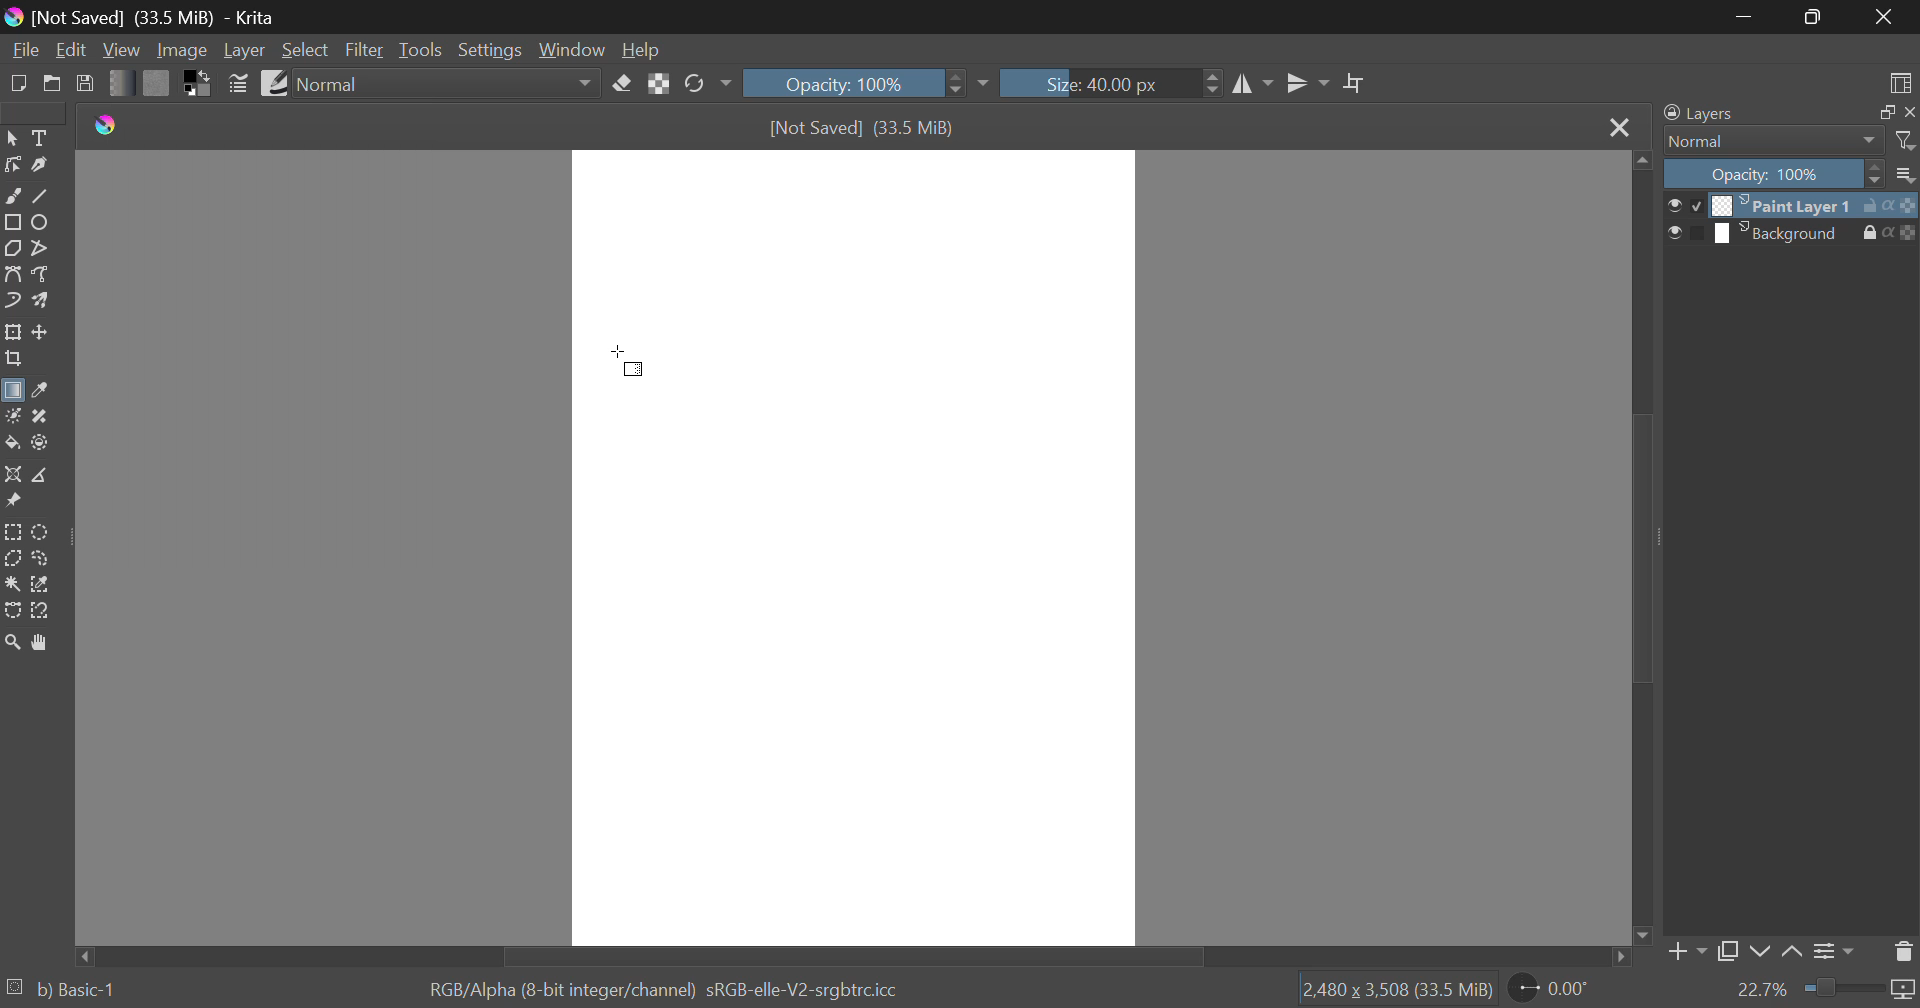 The width and height of the screenshot is (1920, 1008). What do you see at coordinates (707, 85) in the screenshot?
I see `Rotate` at bounding box center [707, 85].